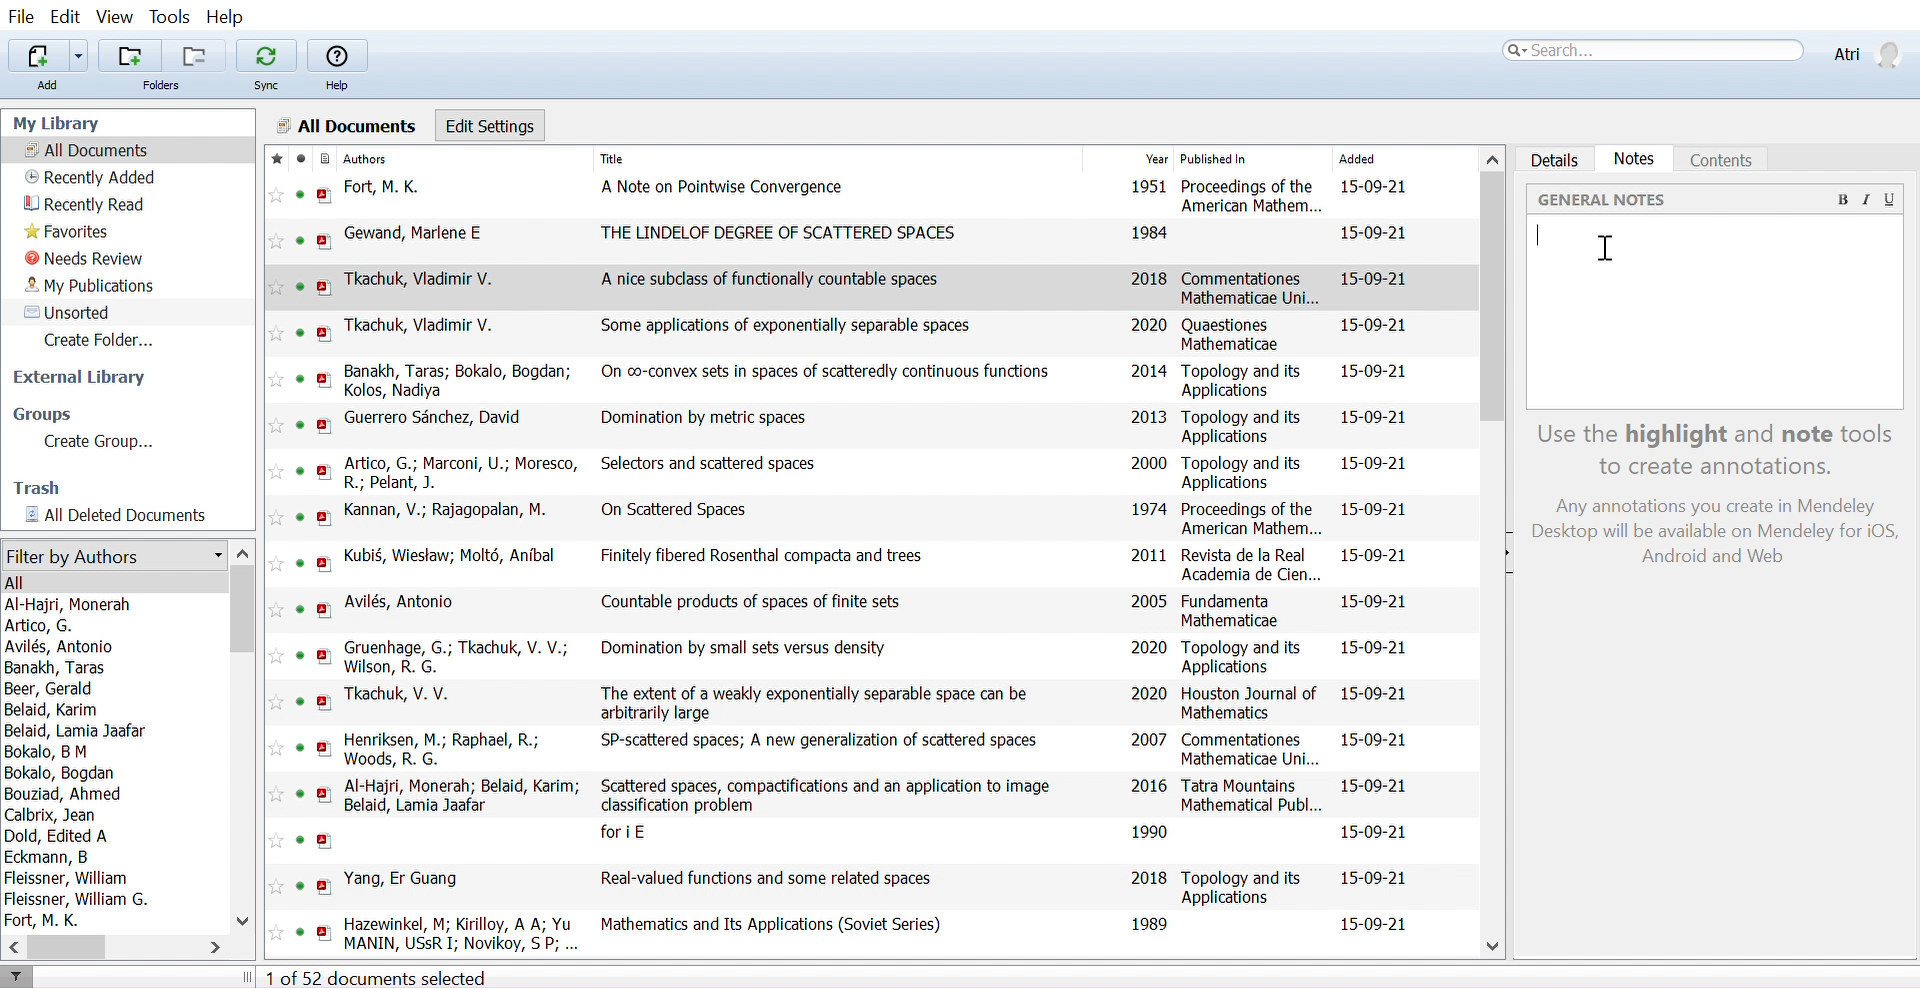  Describe the element at coordinates (1373, 602) in the screenshot. I see `15-09-21` at that location.